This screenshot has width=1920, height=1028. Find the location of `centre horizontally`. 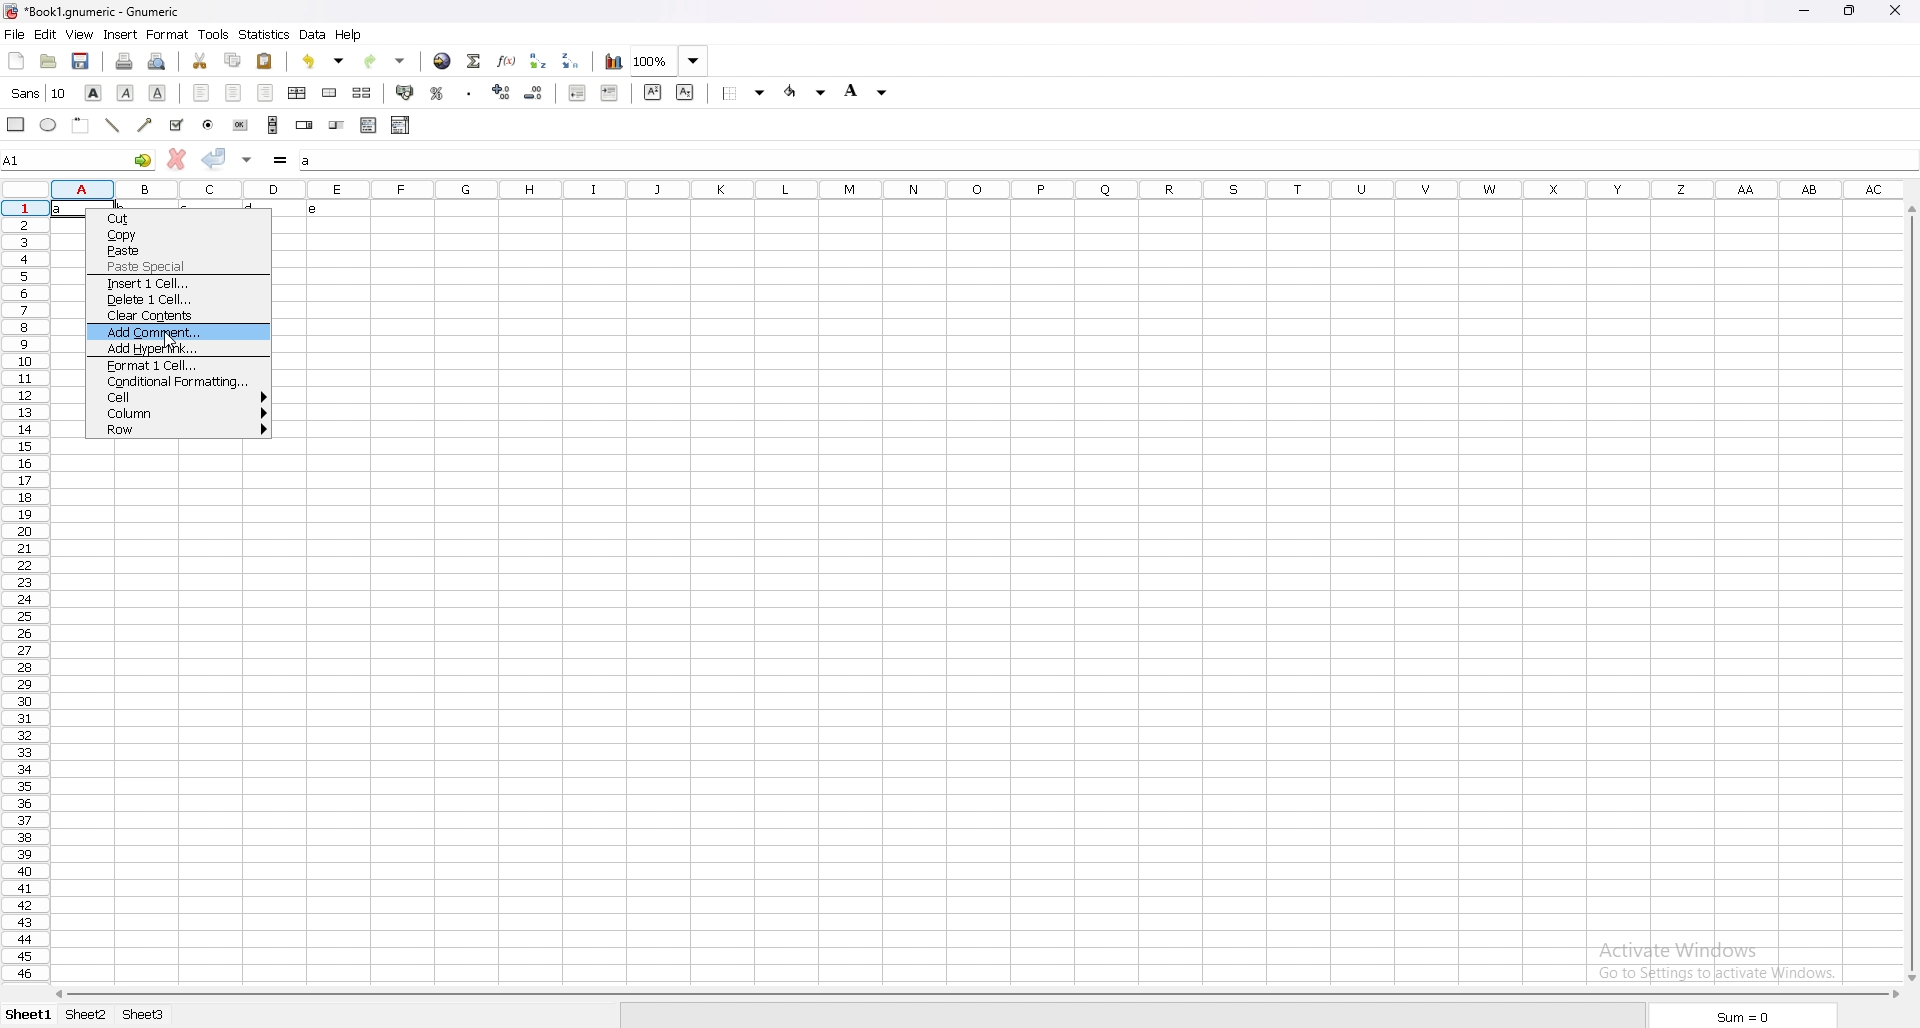

centre horizontally is located at coordinates (298, 94).